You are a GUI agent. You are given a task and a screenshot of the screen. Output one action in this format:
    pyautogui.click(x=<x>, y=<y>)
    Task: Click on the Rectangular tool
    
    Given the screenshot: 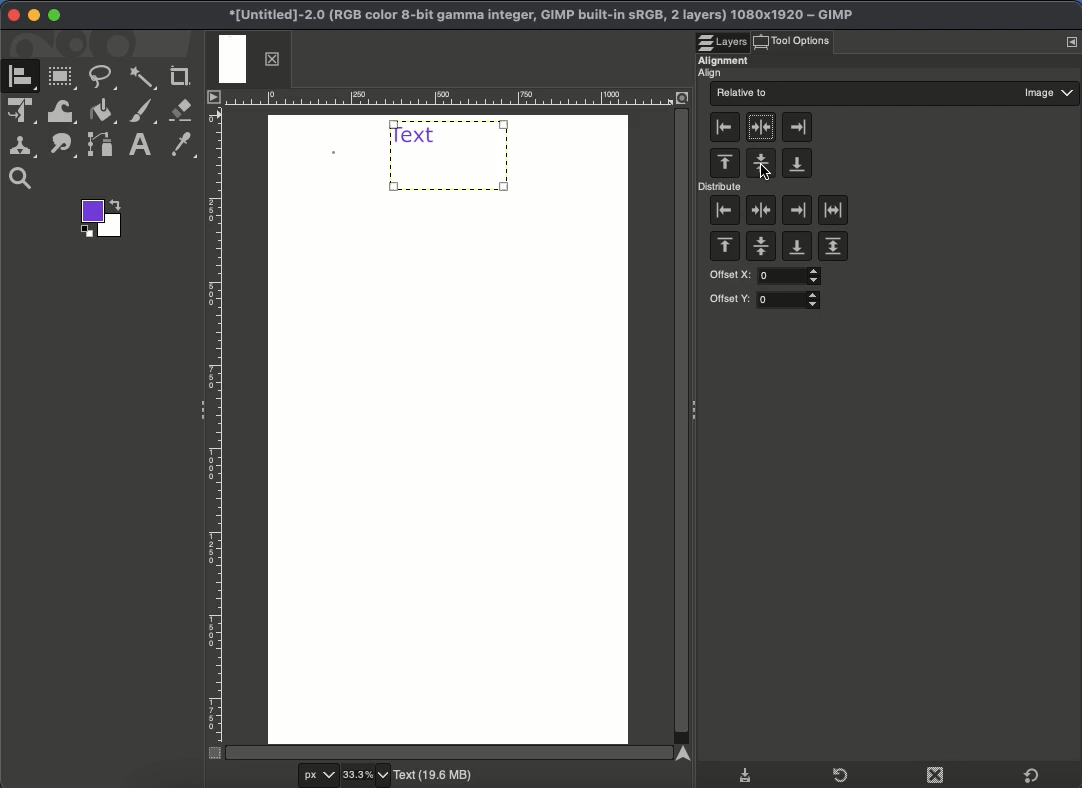 What is the action you would take?
    pyautogui.click(x=63, y=77)
    